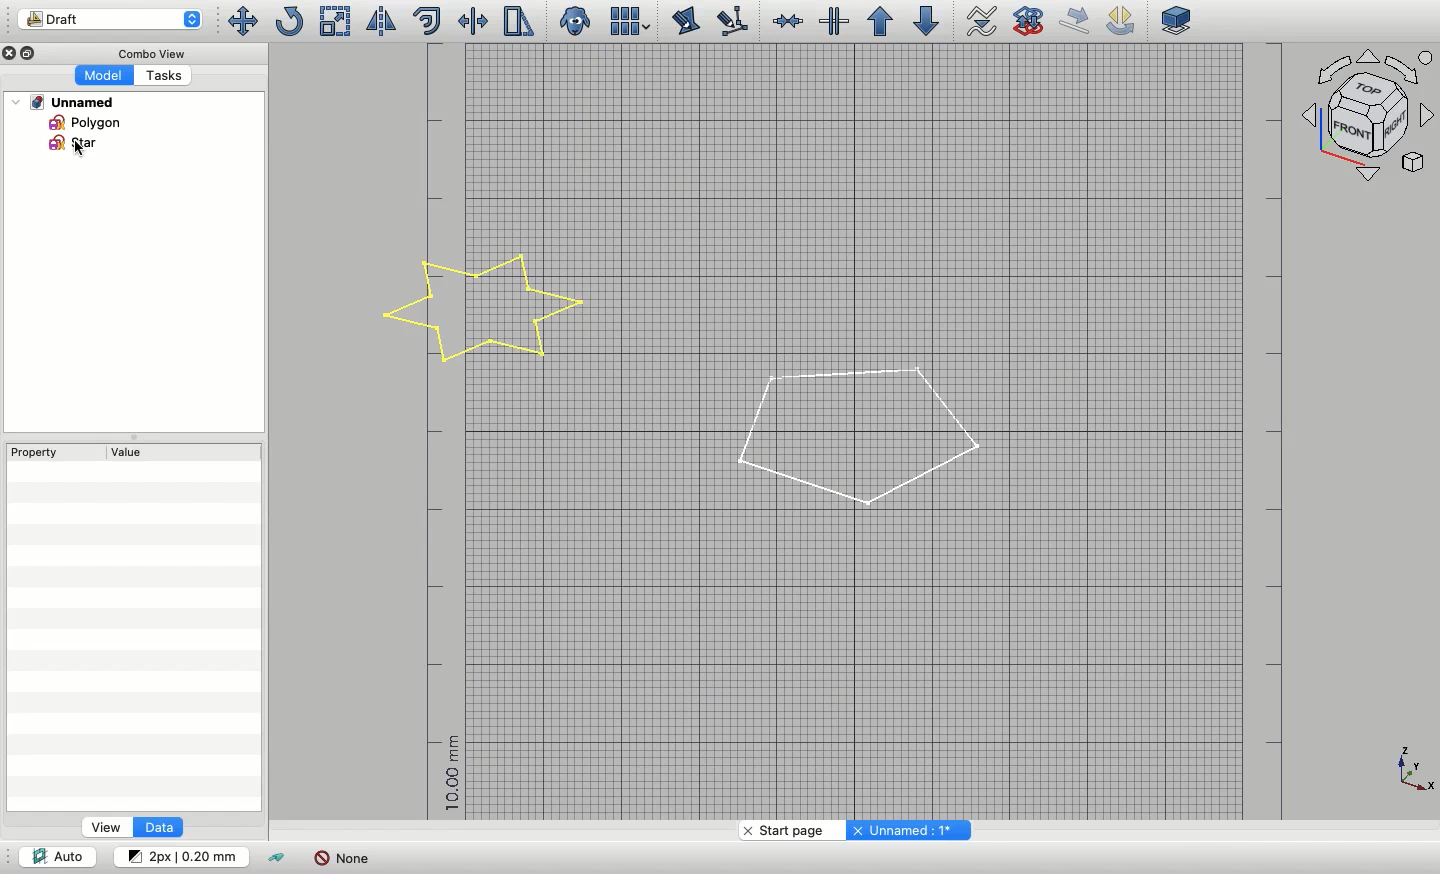  What do you see at coordinates (427, 21) in the screenshot?
I see `Offset` at bounding box center [427, 21].